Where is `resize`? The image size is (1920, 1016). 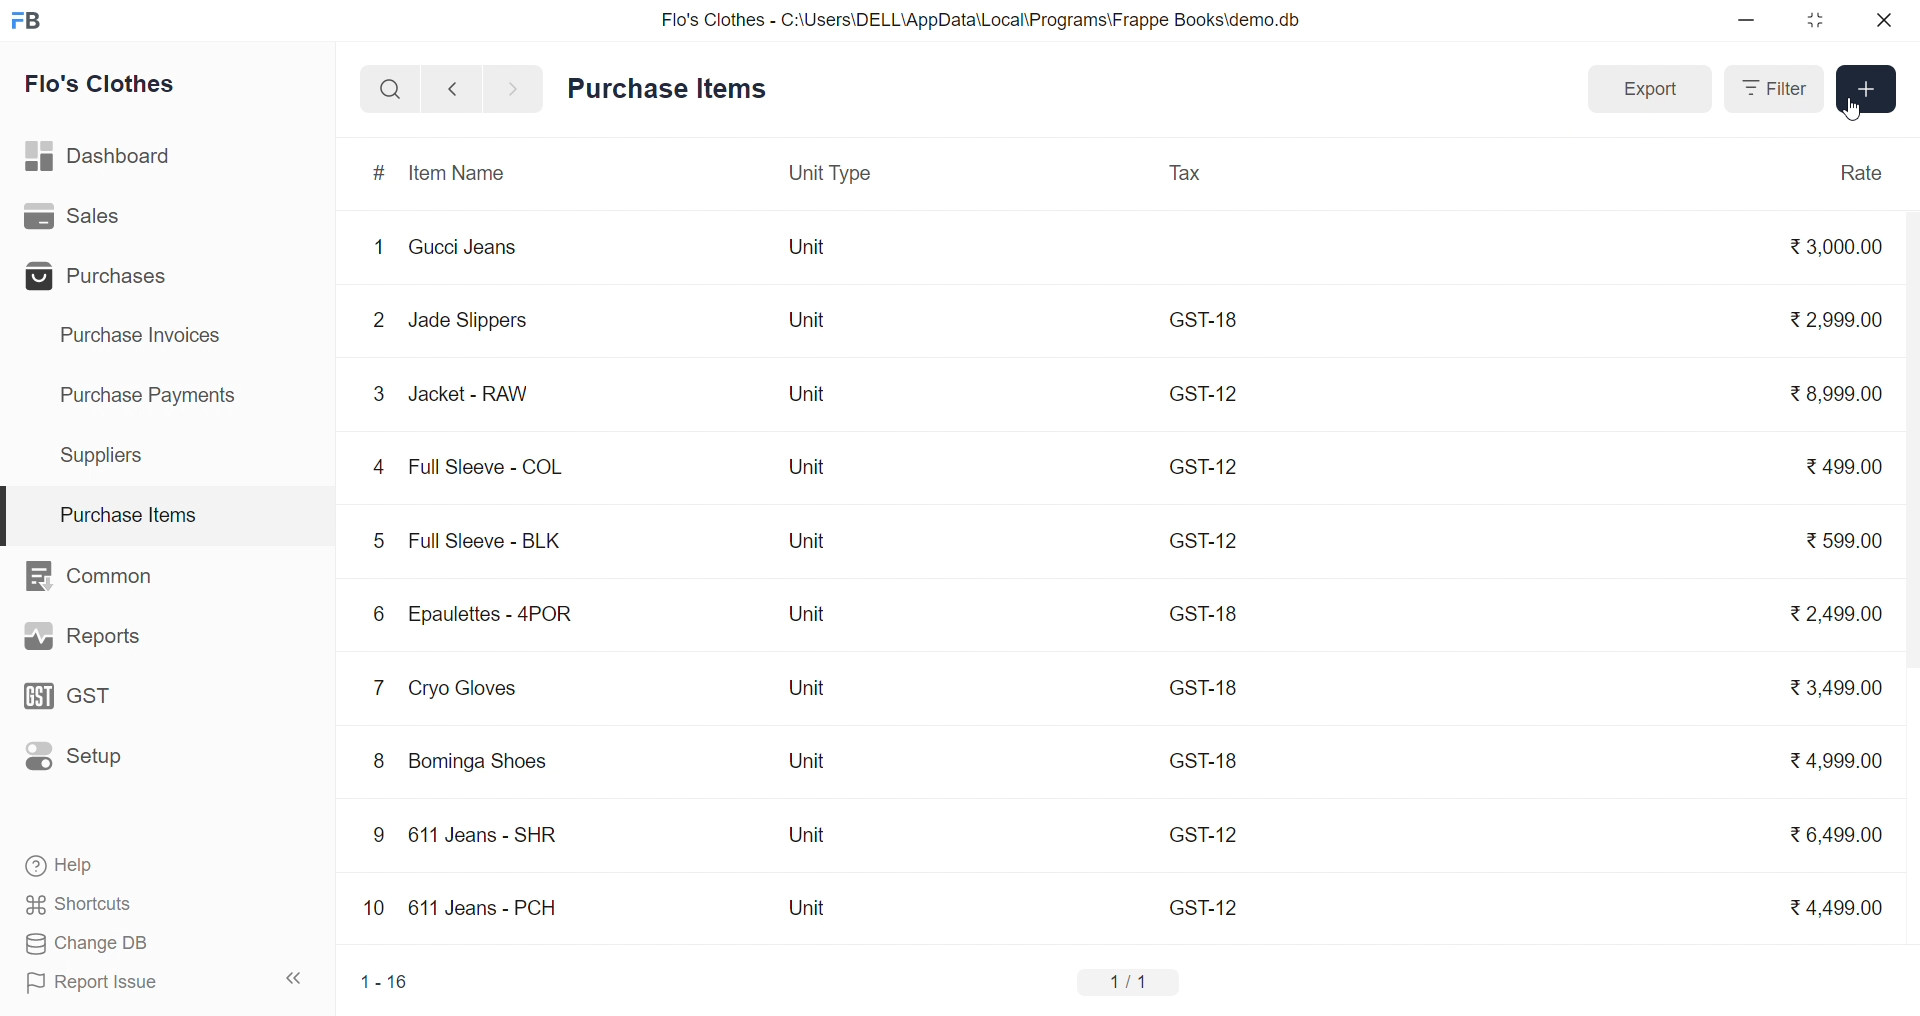 resize is located at coordinates (1816, 20).